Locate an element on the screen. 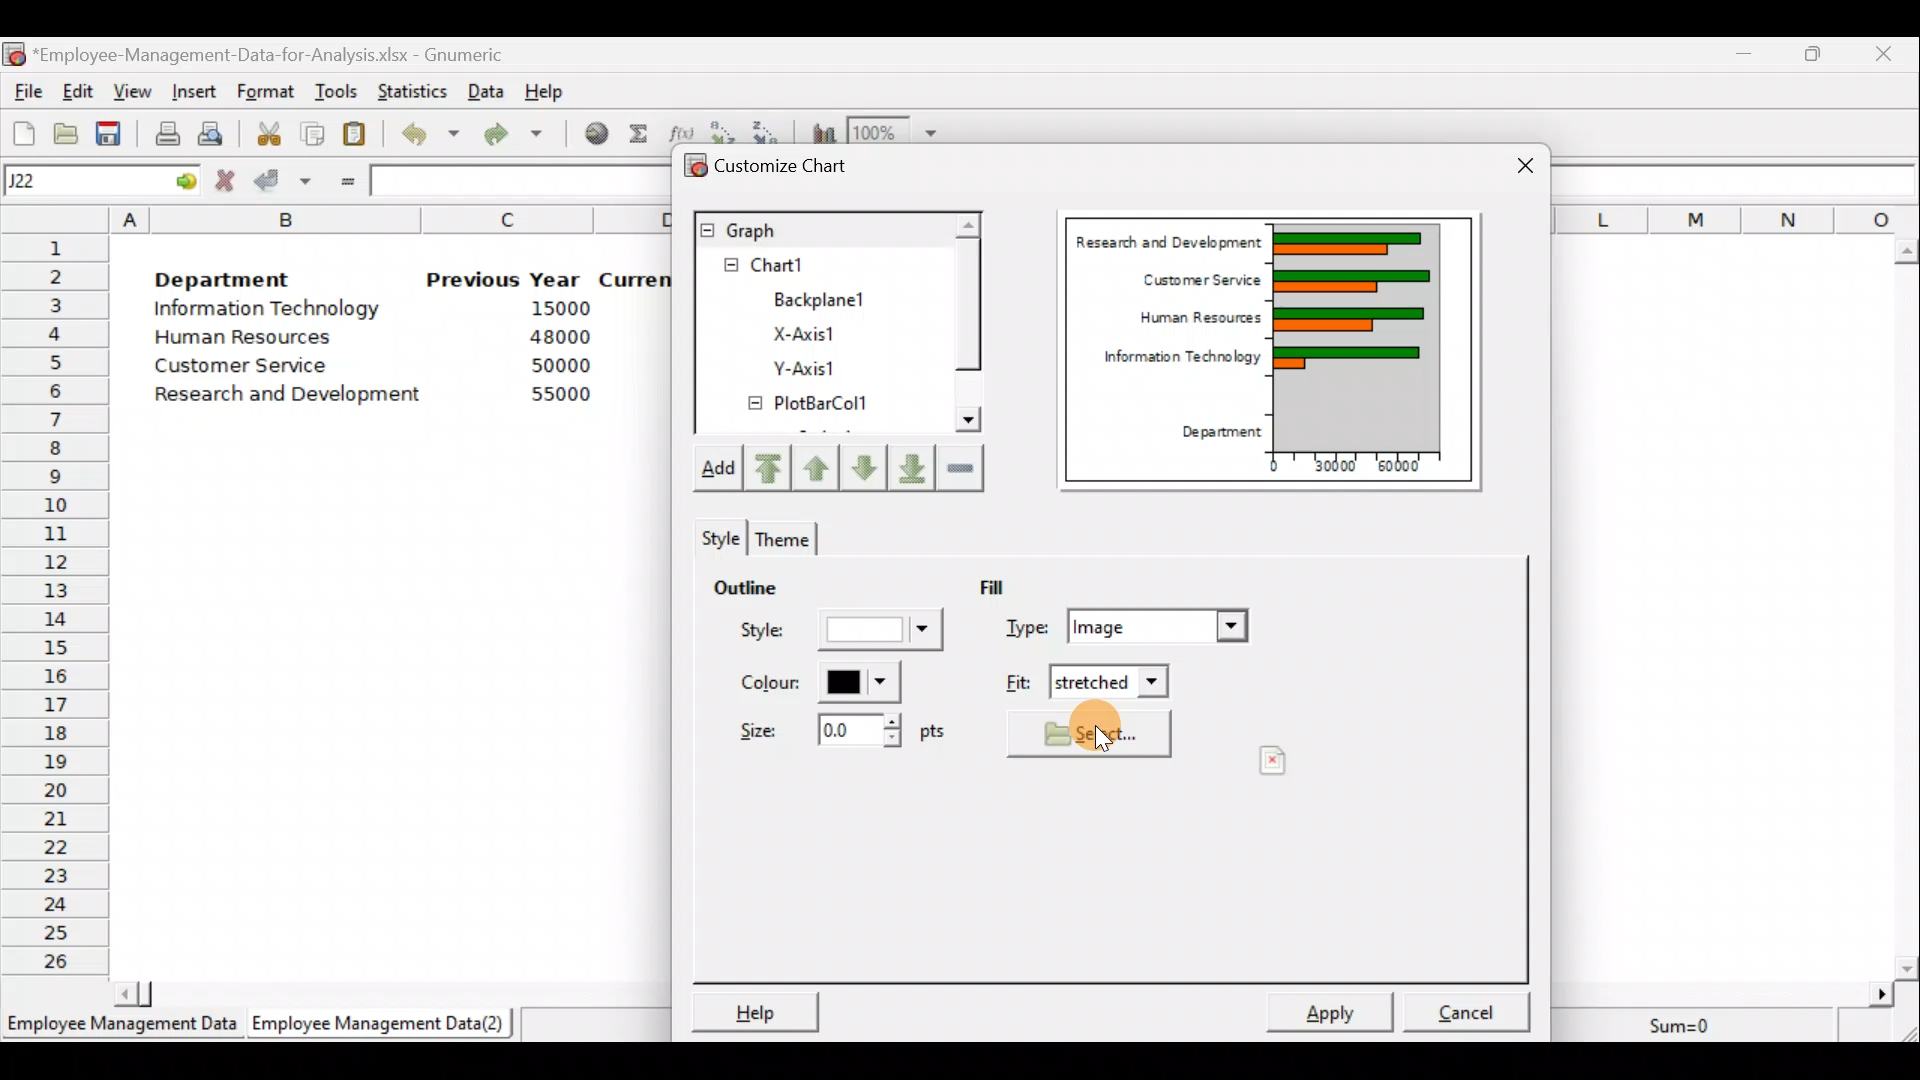 The height and width of the screenshot is (1080, 1920). Type is located at coordinates (1129, 624).